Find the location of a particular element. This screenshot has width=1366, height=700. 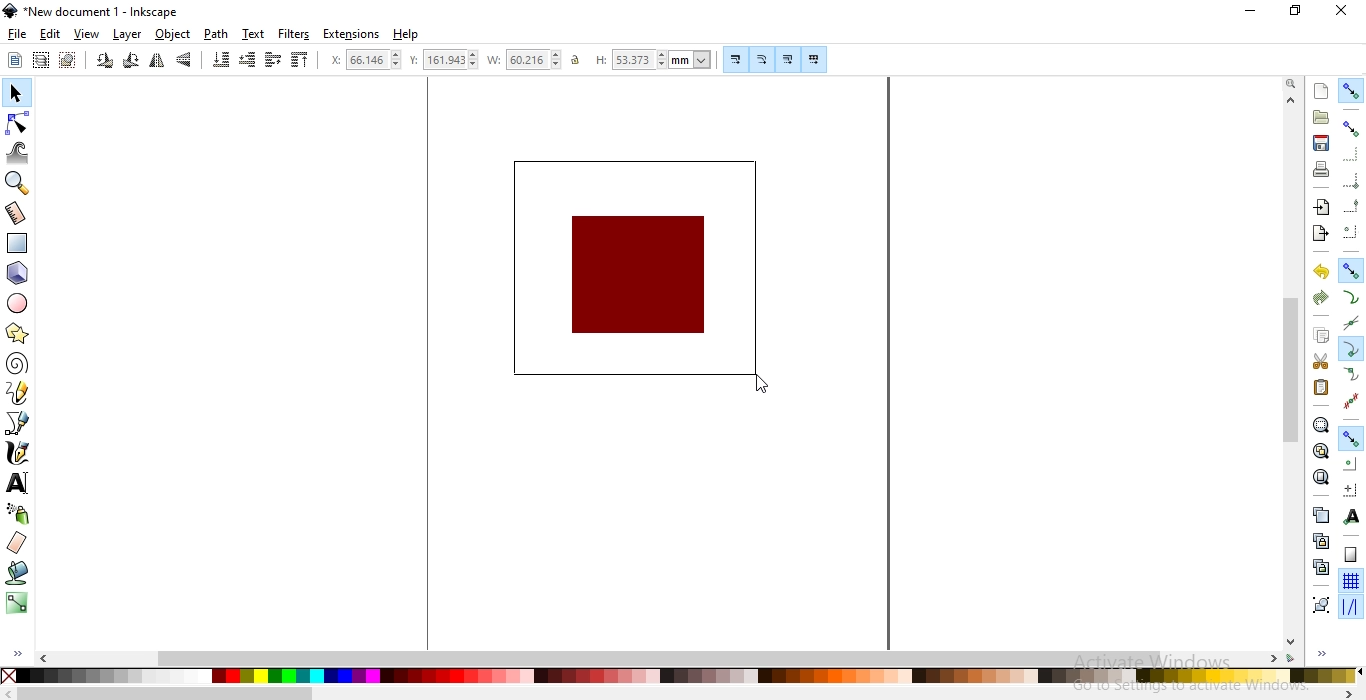

snap midpoints of  is located at coordinates (1351, 208).